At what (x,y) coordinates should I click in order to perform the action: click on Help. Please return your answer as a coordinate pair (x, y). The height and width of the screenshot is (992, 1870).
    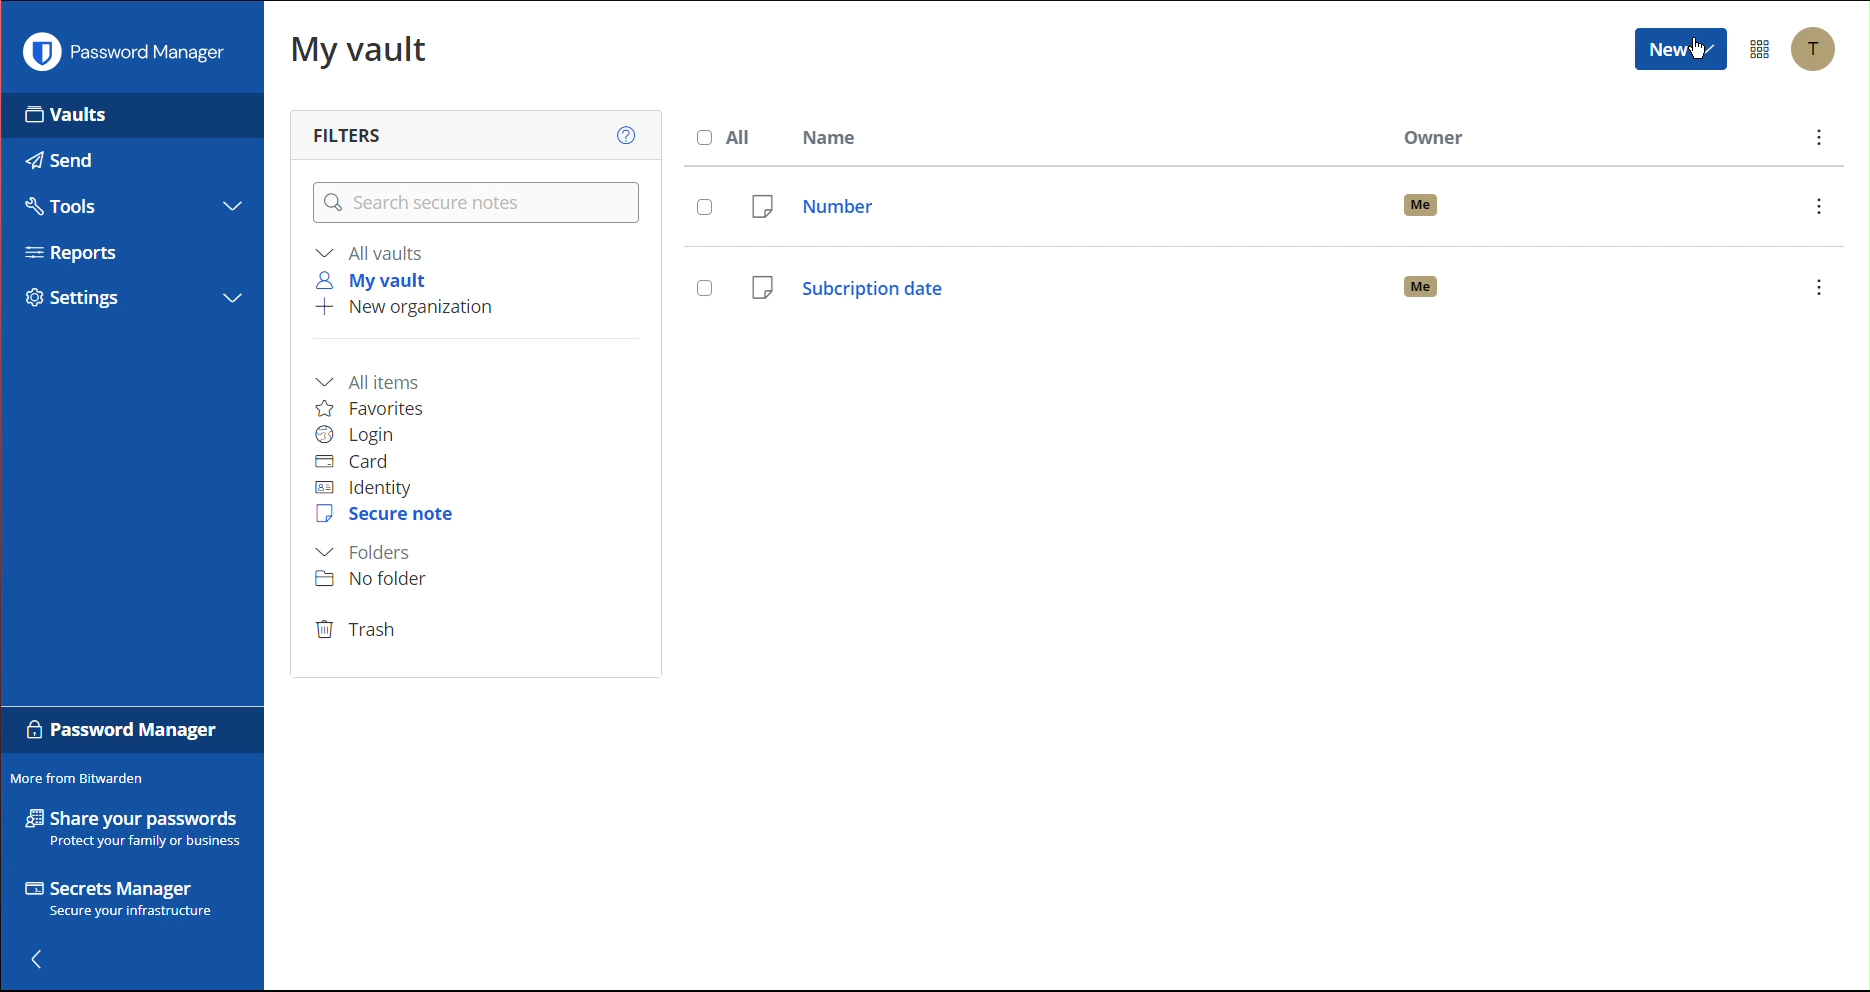
    Looking at the image, I should click on (621, 133).